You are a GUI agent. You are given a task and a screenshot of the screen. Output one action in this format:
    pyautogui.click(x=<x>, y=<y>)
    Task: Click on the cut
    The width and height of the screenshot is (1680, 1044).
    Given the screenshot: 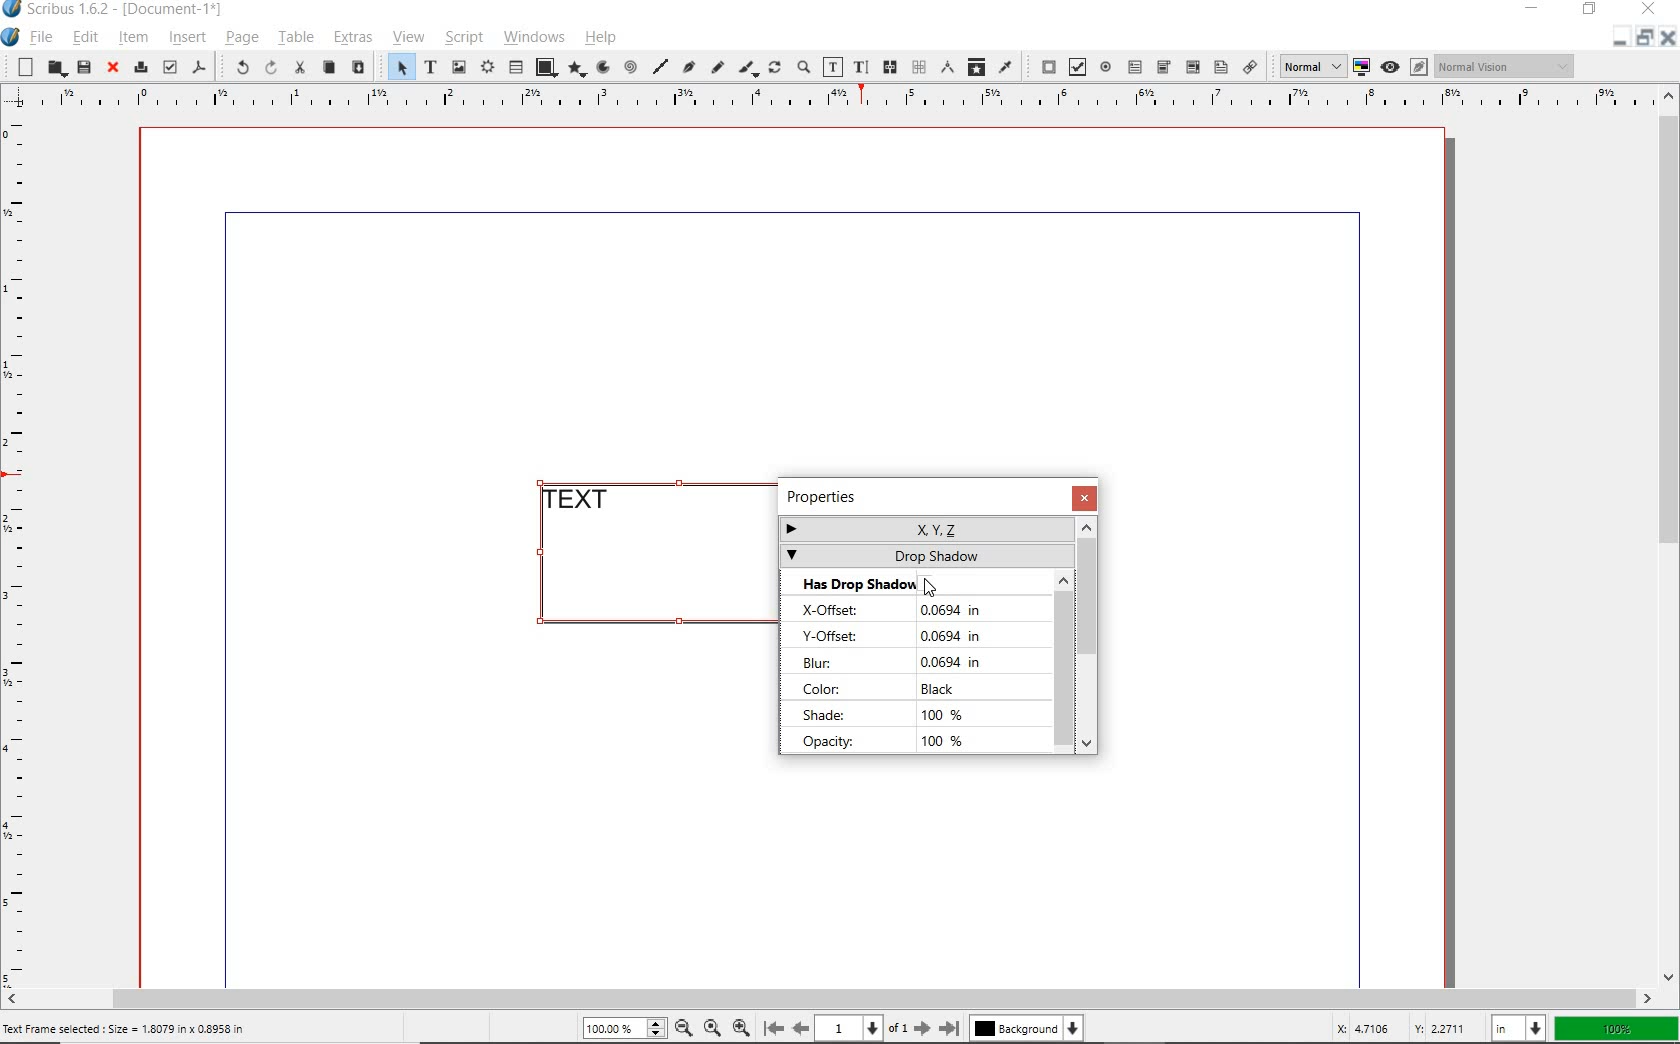 What is the action you would take?
    pyautogui.click(x=299, y=67)
    